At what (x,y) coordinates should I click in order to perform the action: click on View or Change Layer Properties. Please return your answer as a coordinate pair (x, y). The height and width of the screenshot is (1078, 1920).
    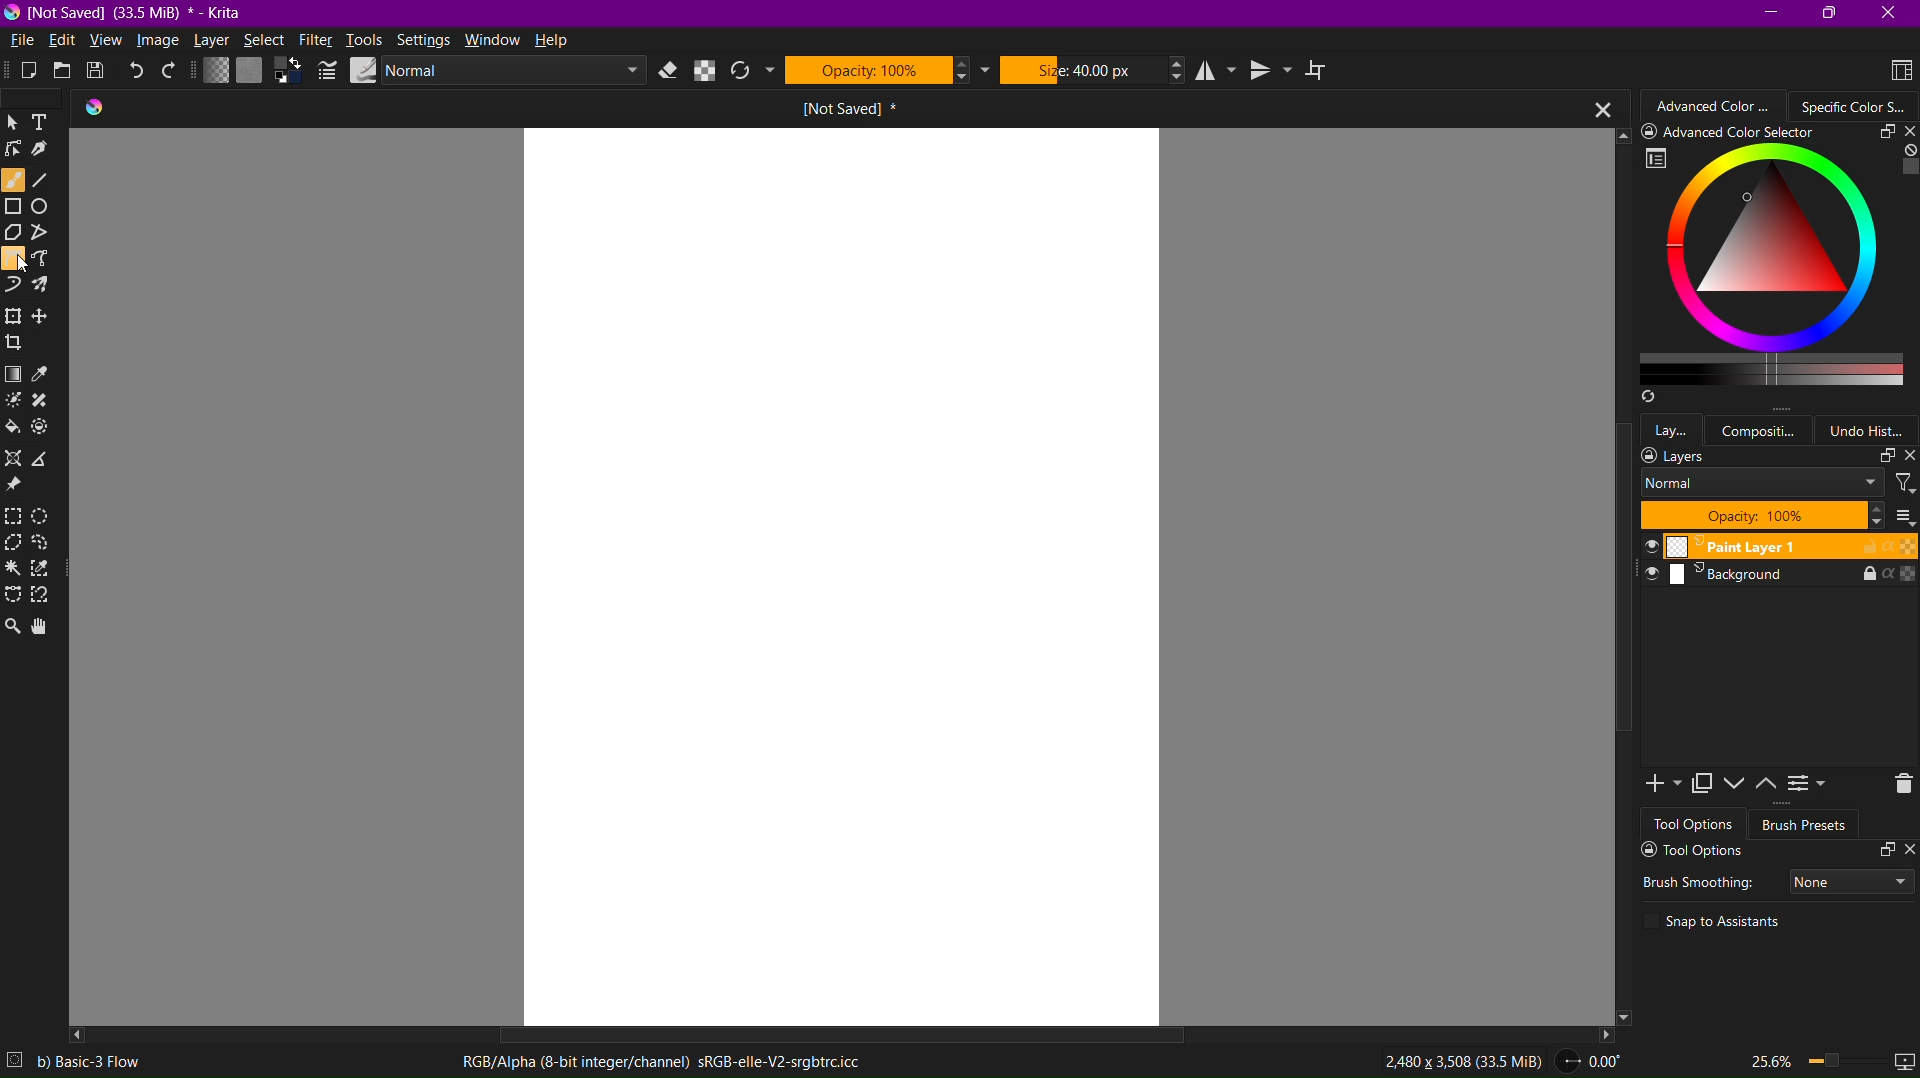
    Looking at the image, I should click on (1809, 787).